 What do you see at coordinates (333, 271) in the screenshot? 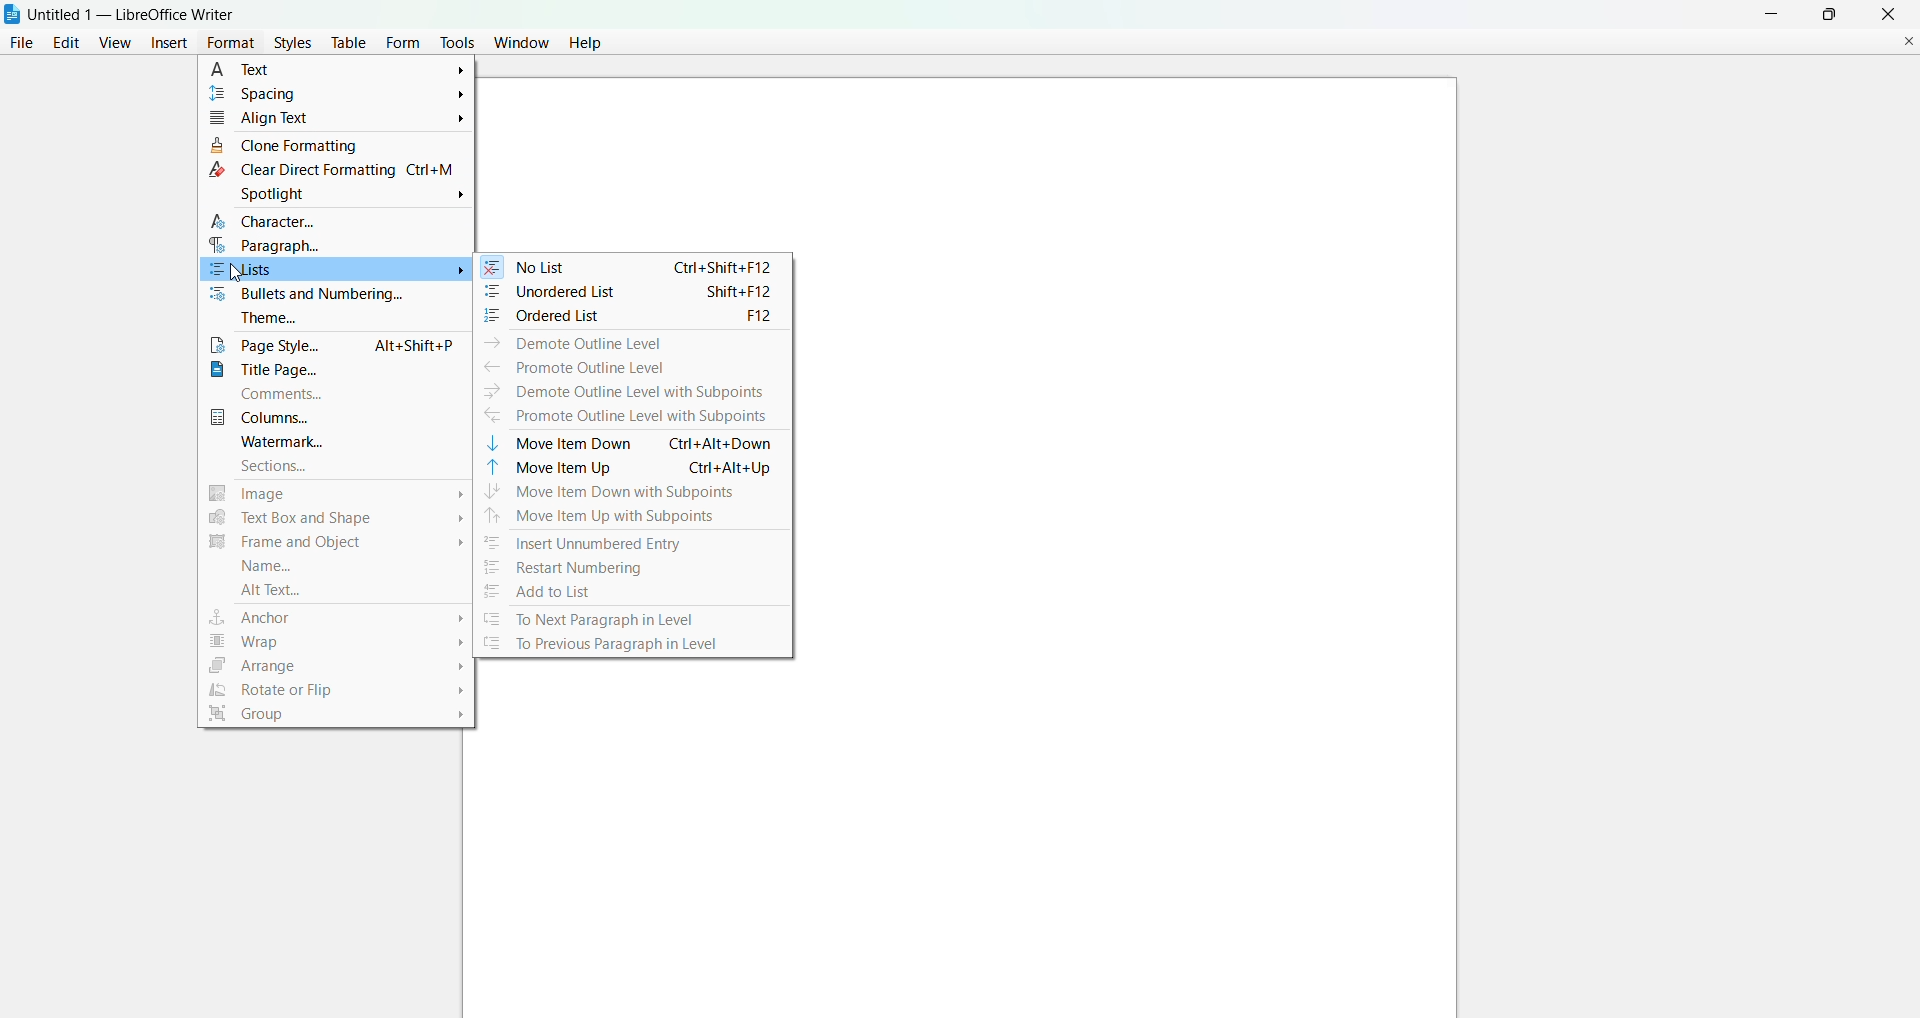
I see `list` at bounding box center [333, 271].